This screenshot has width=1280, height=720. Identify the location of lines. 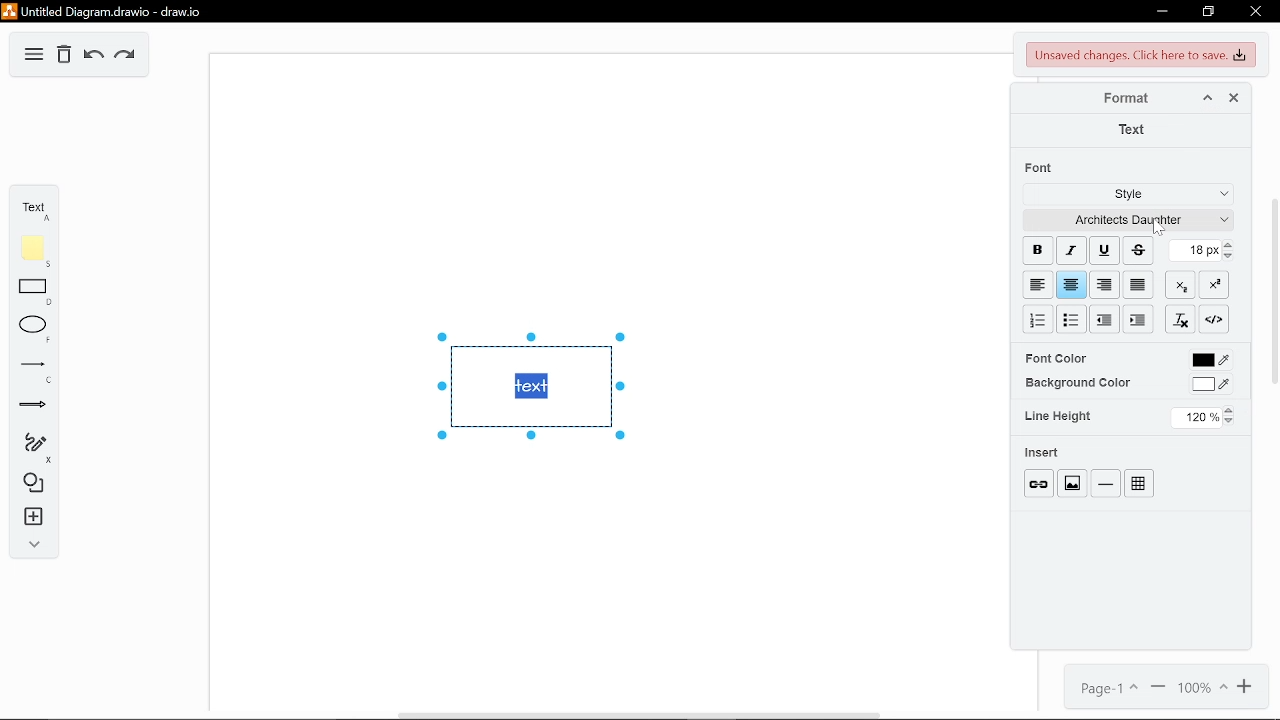
(29, 371).